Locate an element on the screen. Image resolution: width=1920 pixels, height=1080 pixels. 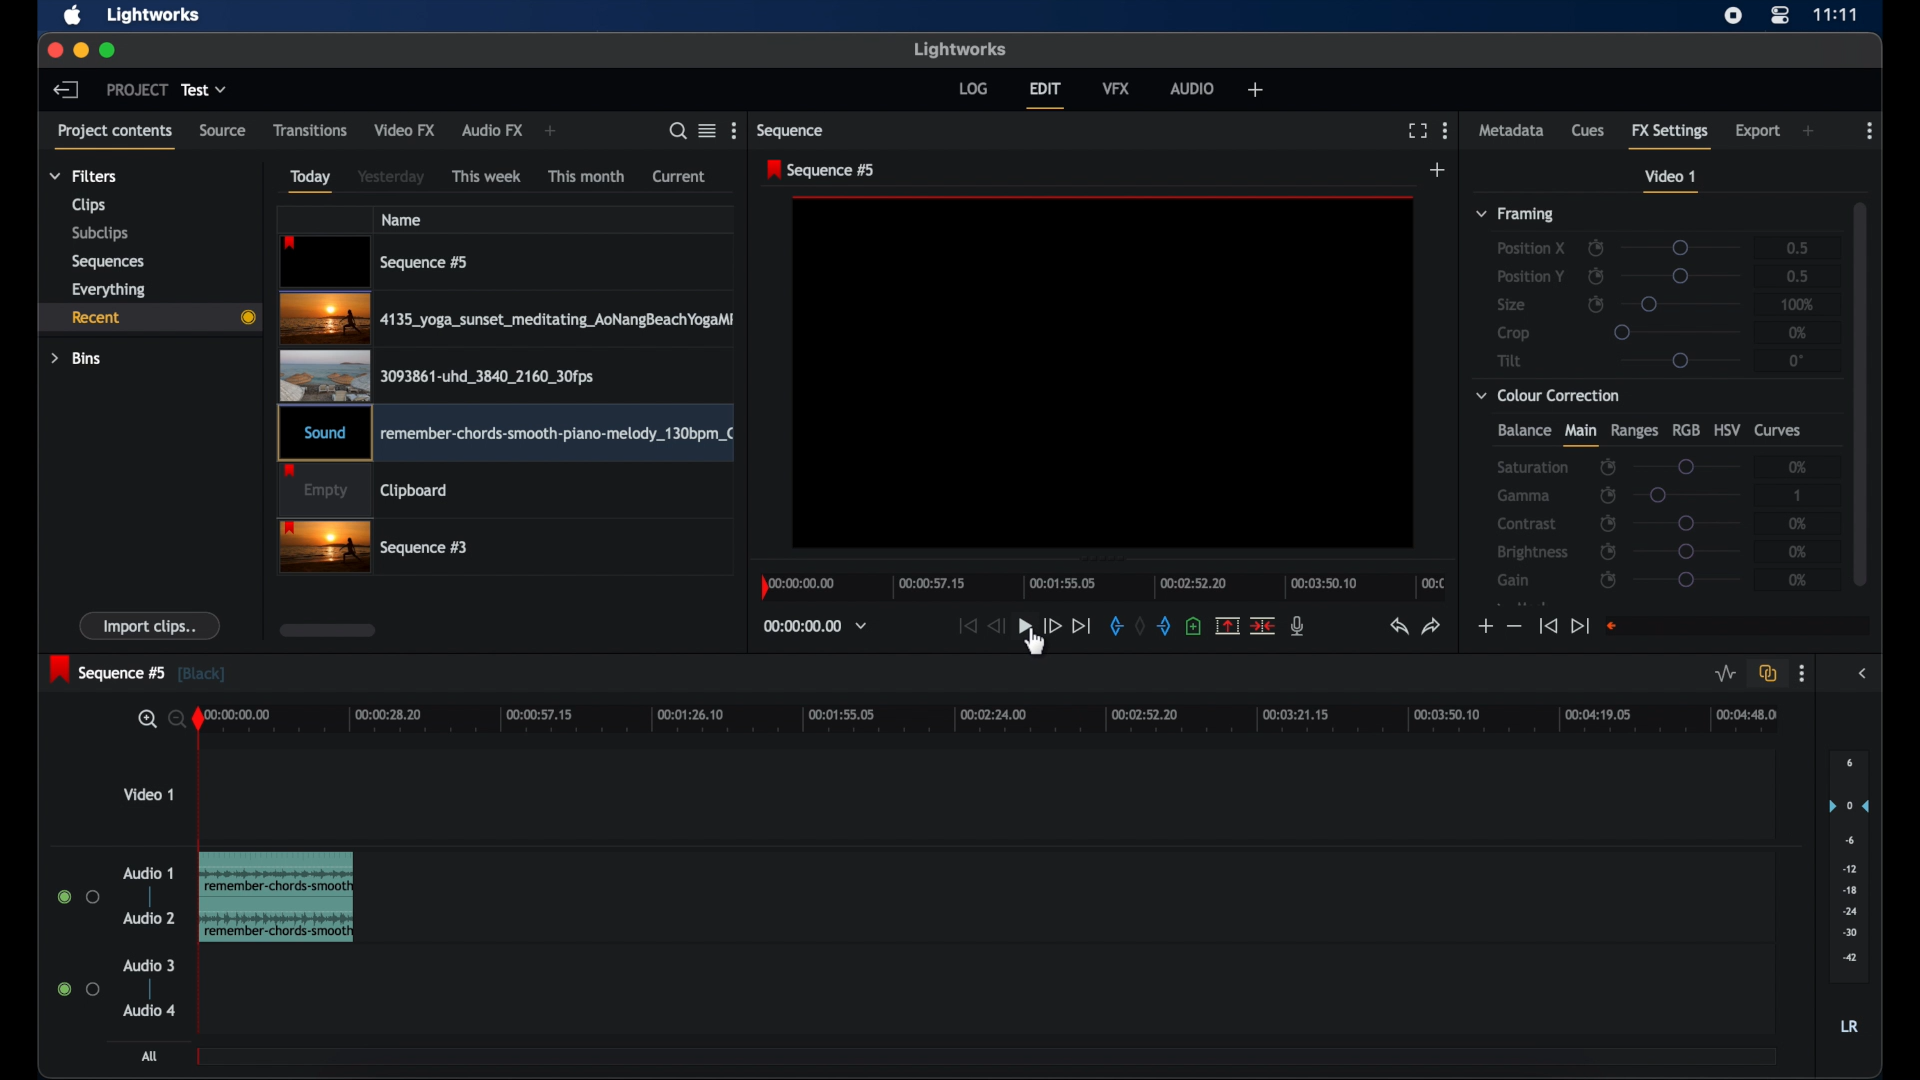
add is located at coordinates (1808, 131).